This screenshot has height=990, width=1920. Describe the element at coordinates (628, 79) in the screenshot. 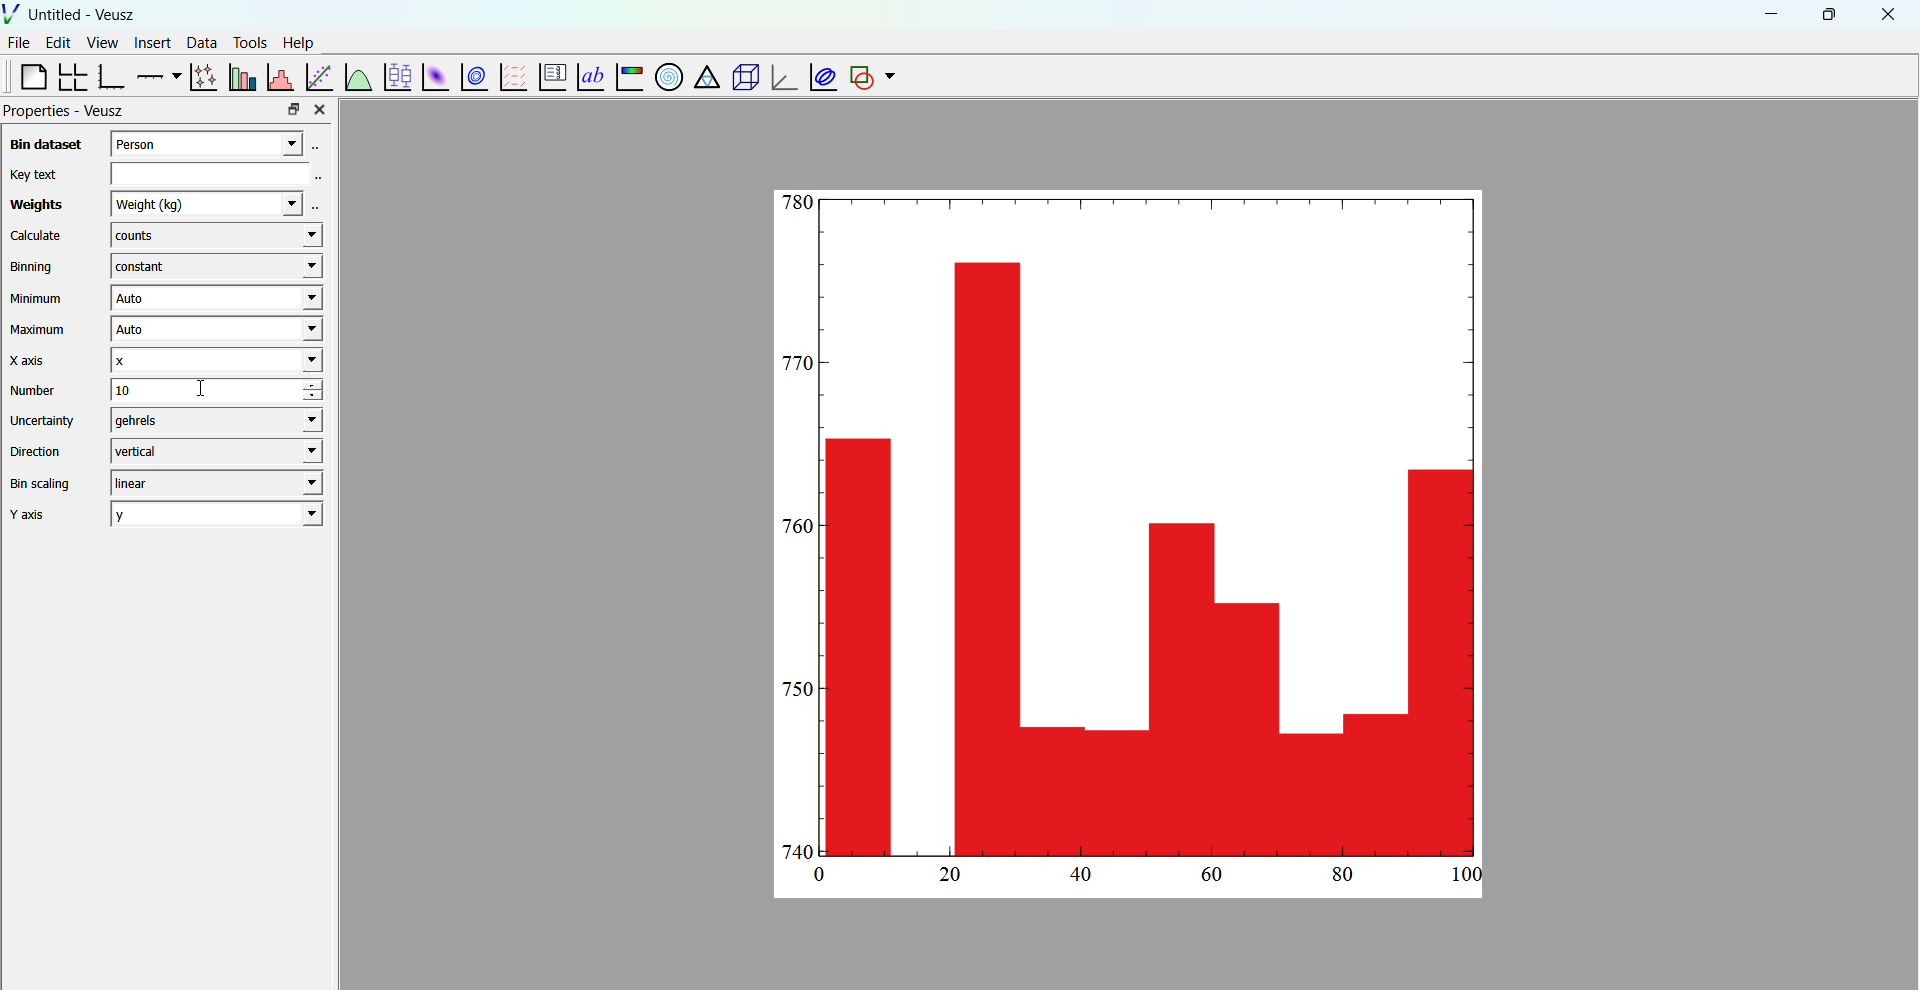

I see `image color graph` at that location.